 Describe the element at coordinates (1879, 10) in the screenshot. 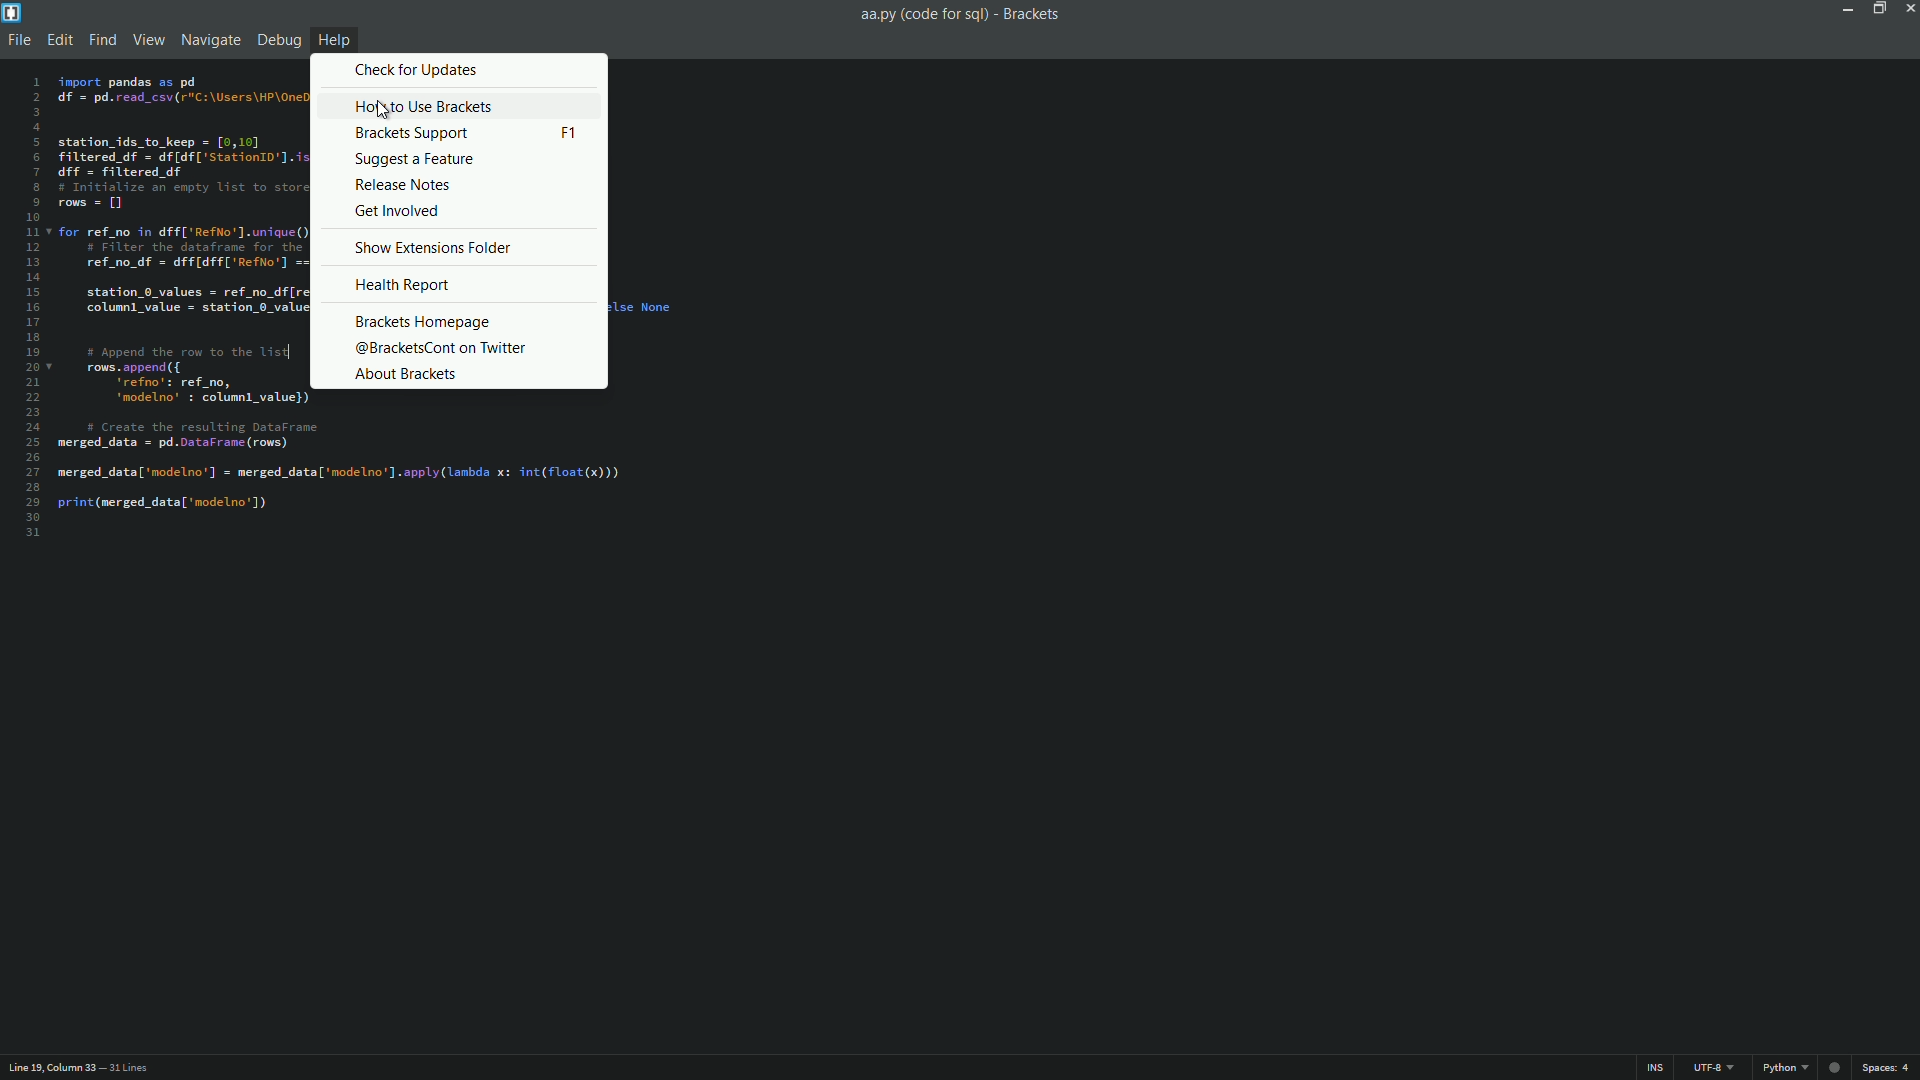

I see `maximize` at that location.